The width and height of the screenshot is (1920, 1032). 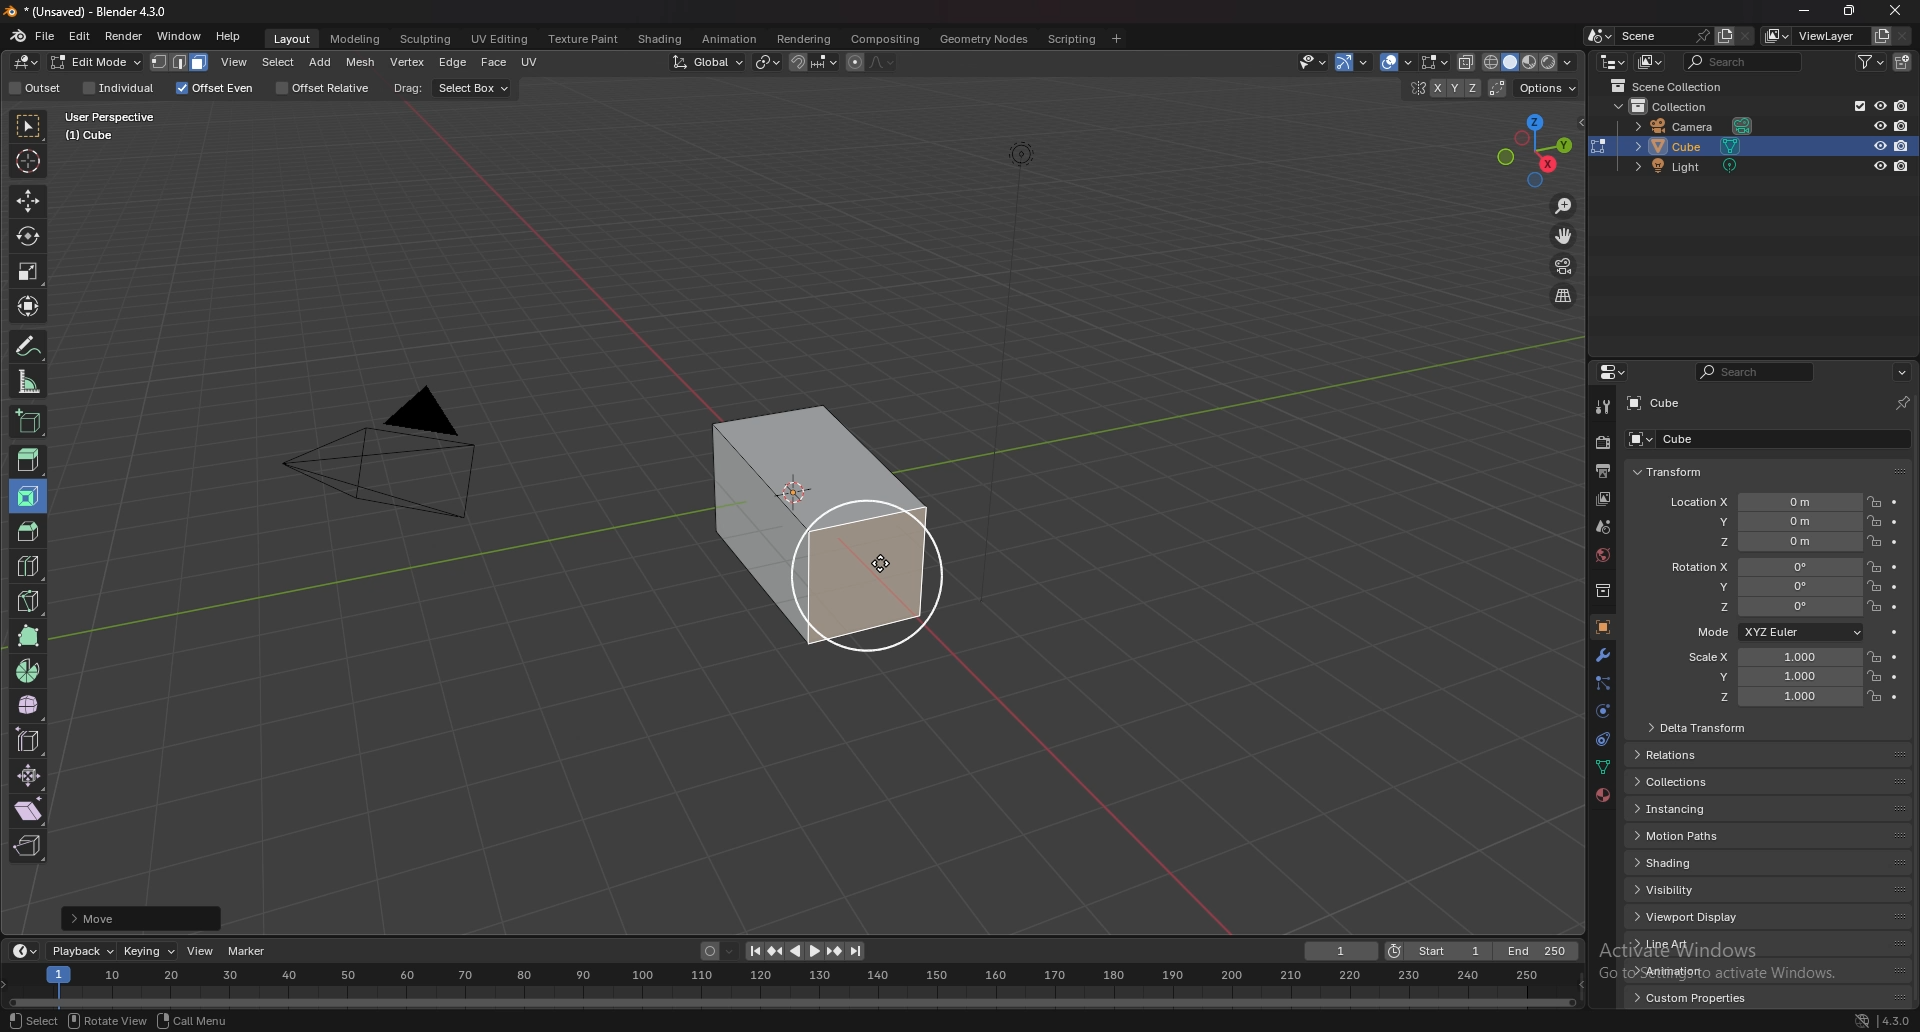 I want to click on disable in render, so click(x=1903, y=125).